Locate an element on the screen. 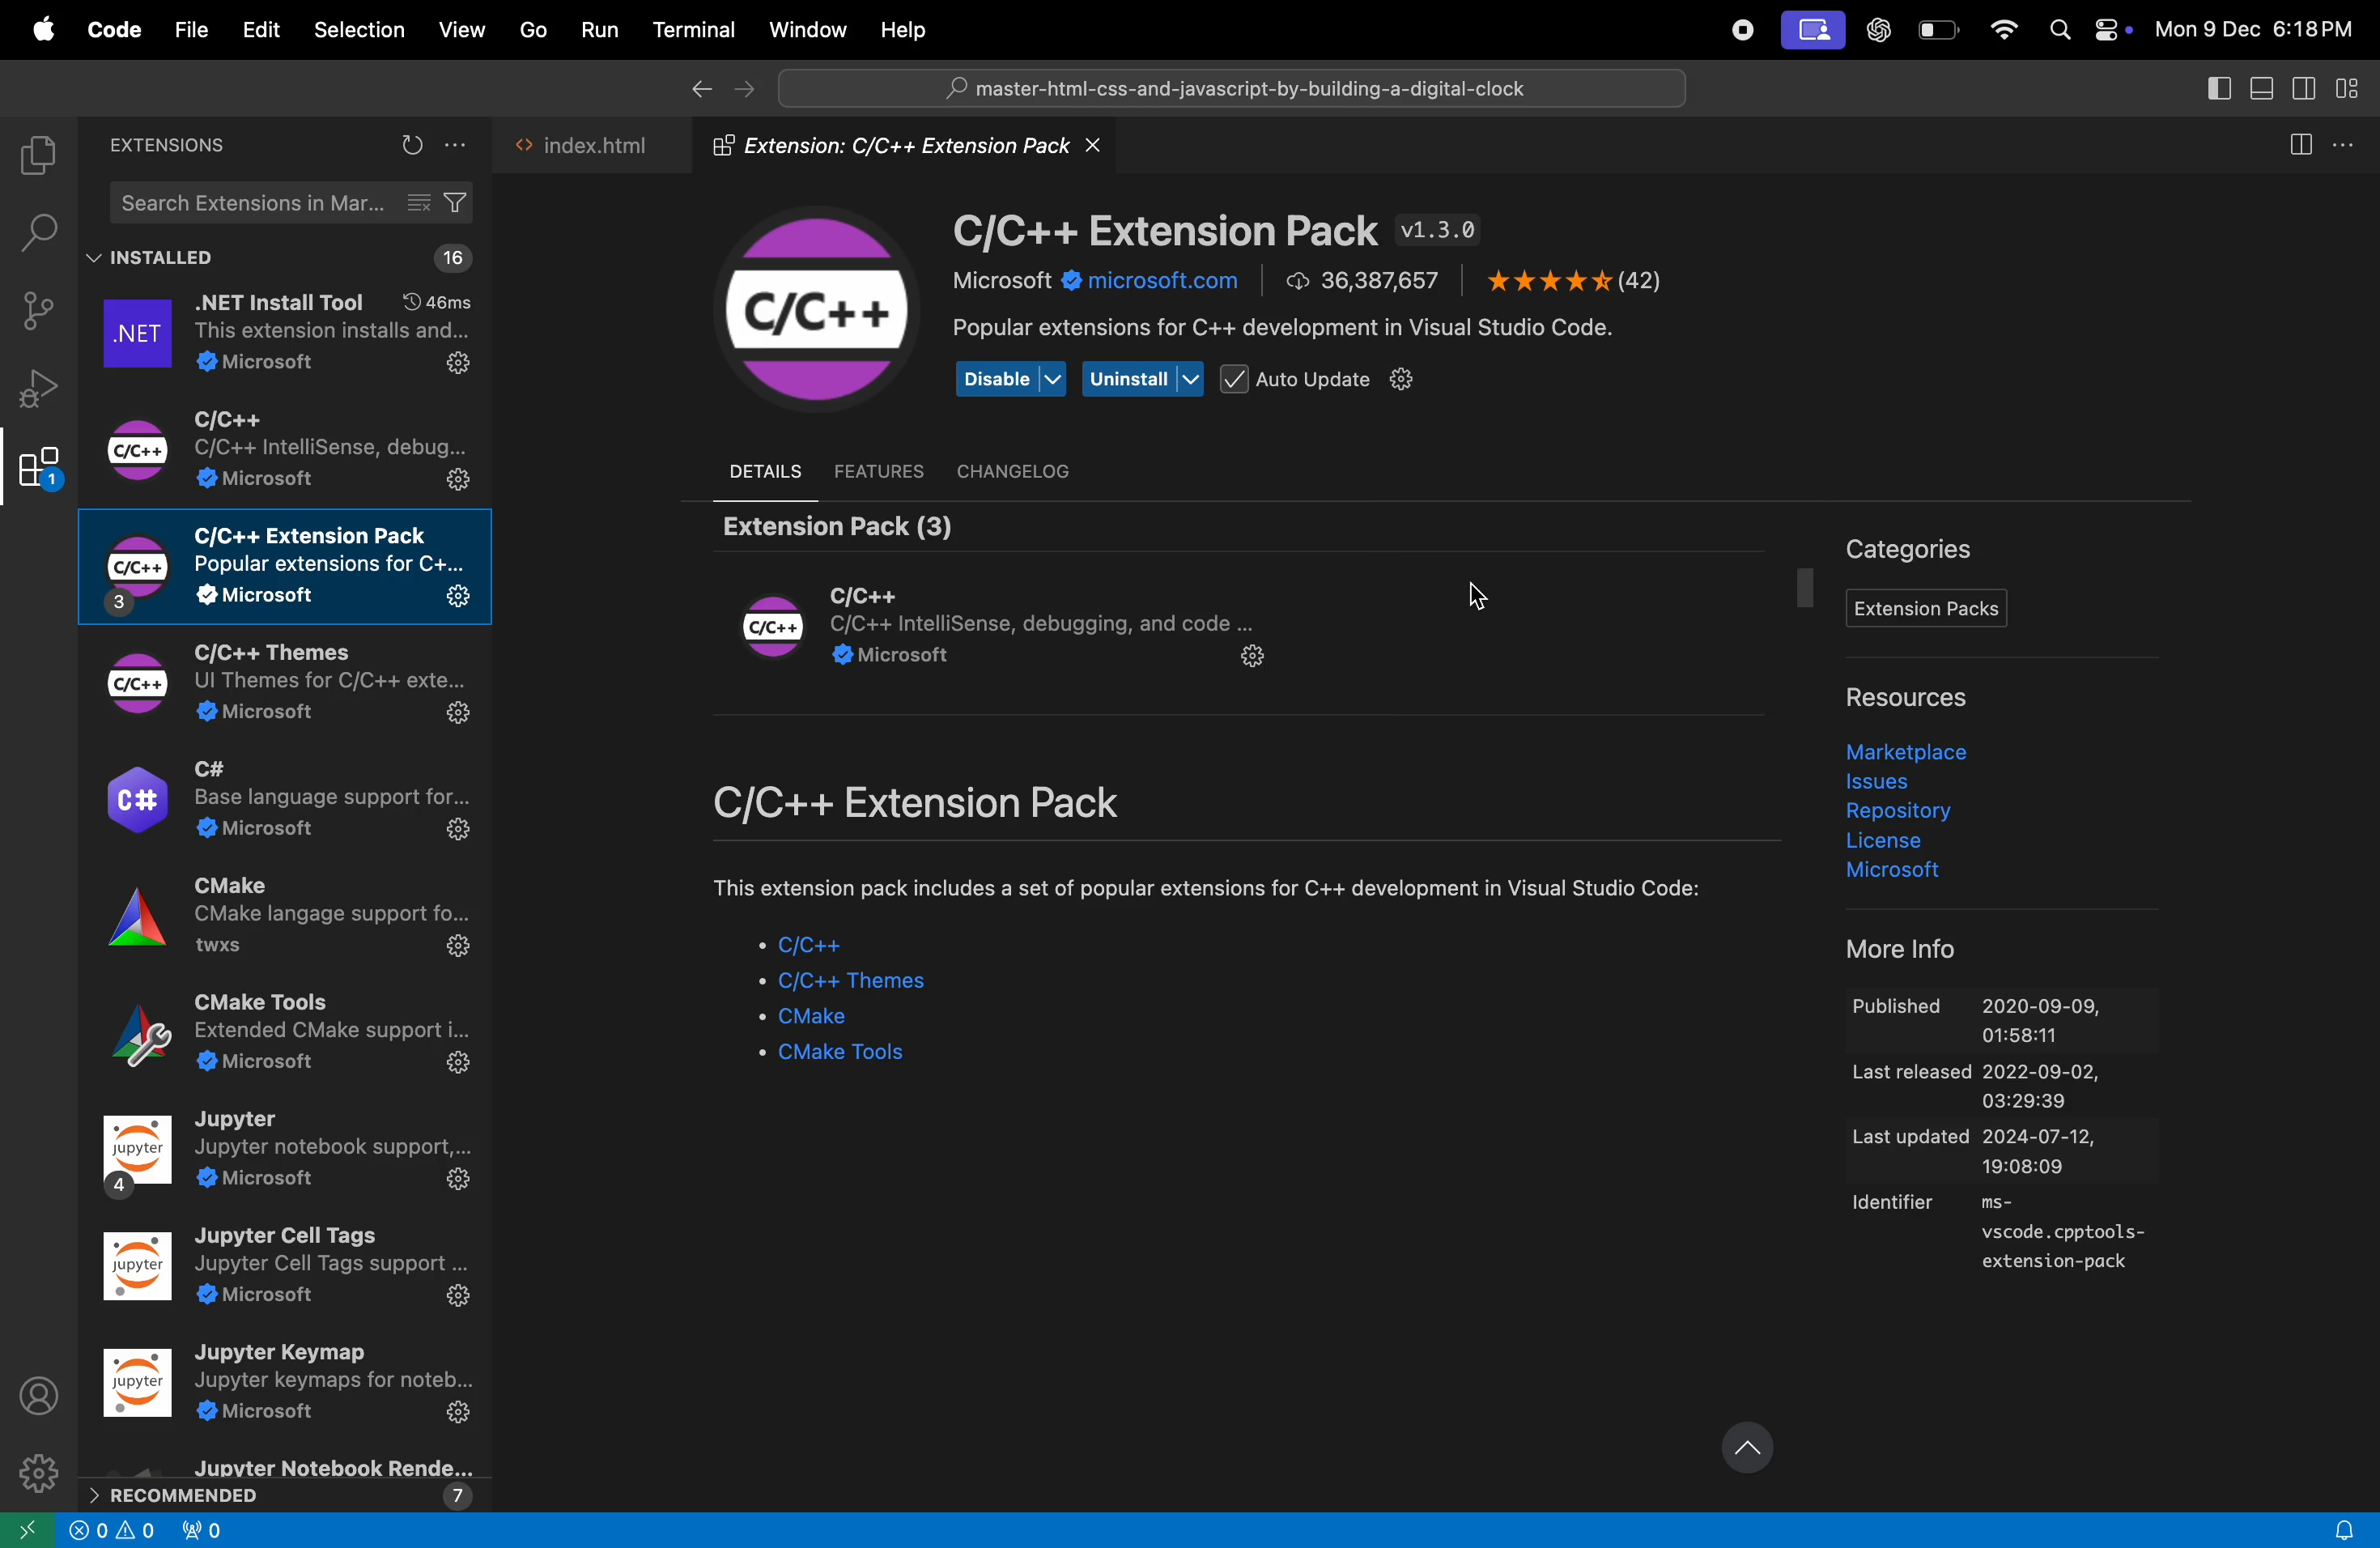  toggle secondary side bar is located at coordinates (2303, 88).